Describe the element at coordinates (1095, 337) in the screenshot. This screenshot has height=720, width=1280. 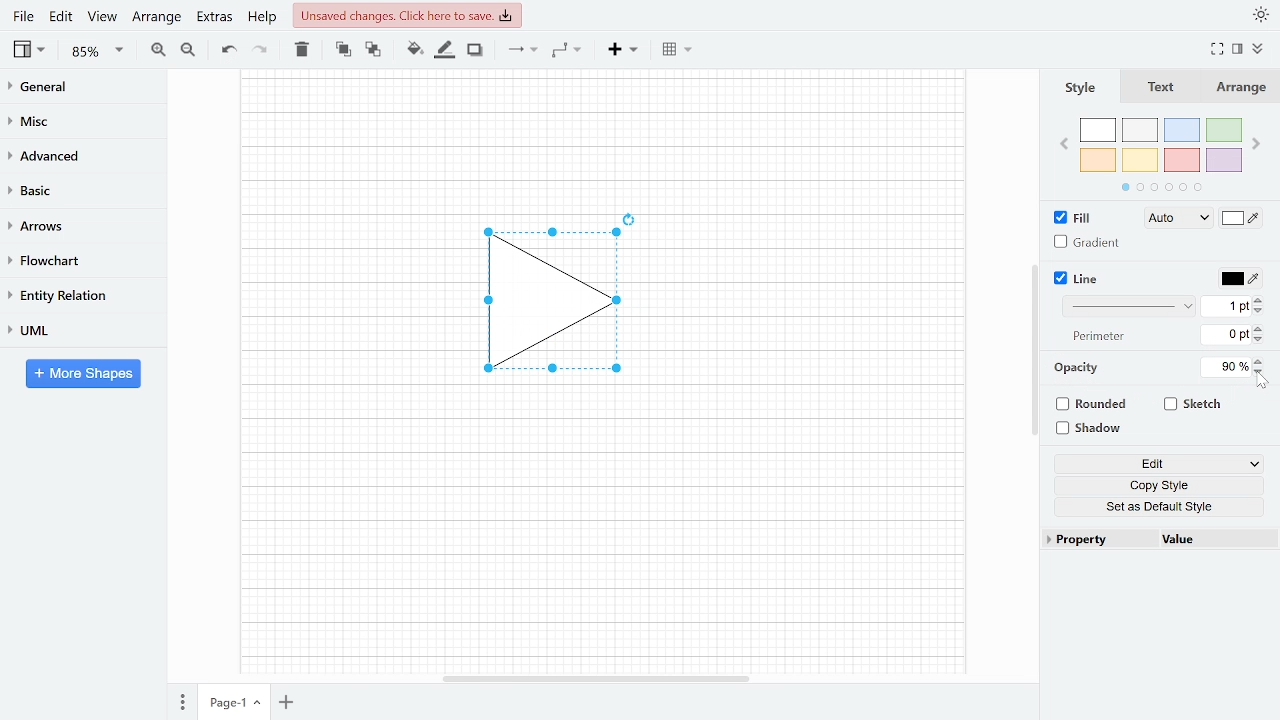
I see `Perimeter` at that location.